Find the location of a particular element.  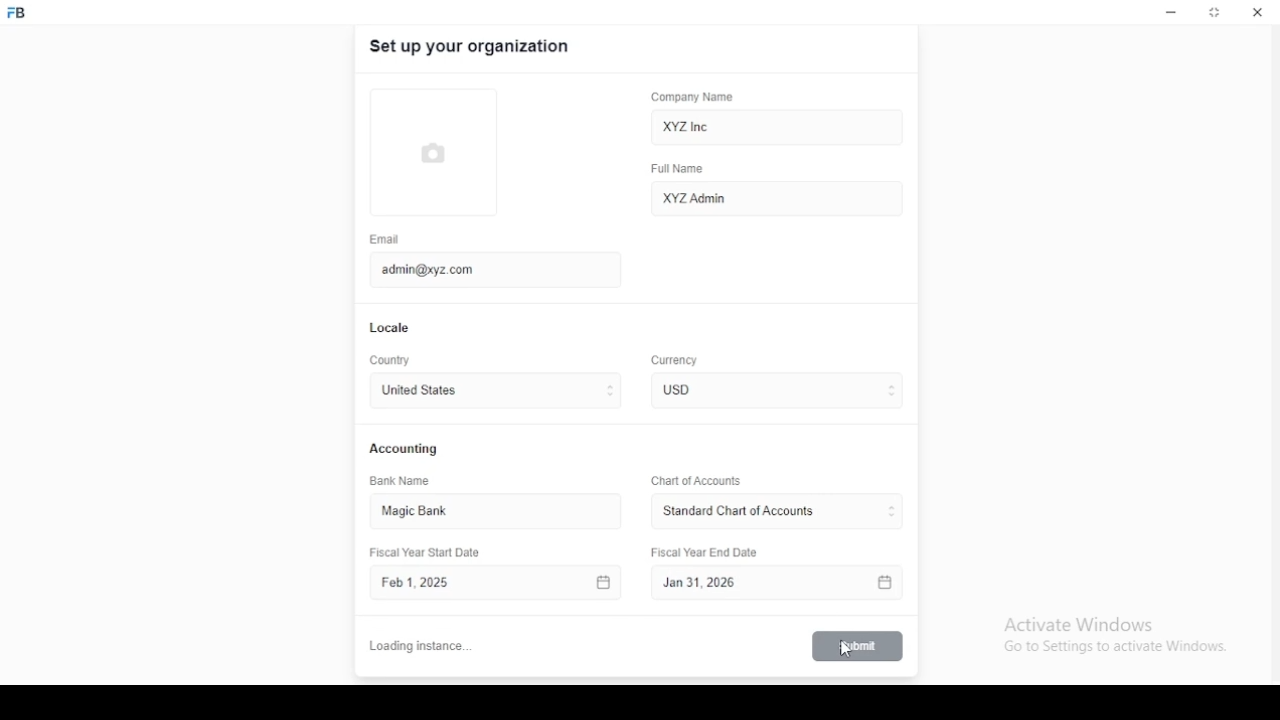

full name is located at coordinates (683, 169).